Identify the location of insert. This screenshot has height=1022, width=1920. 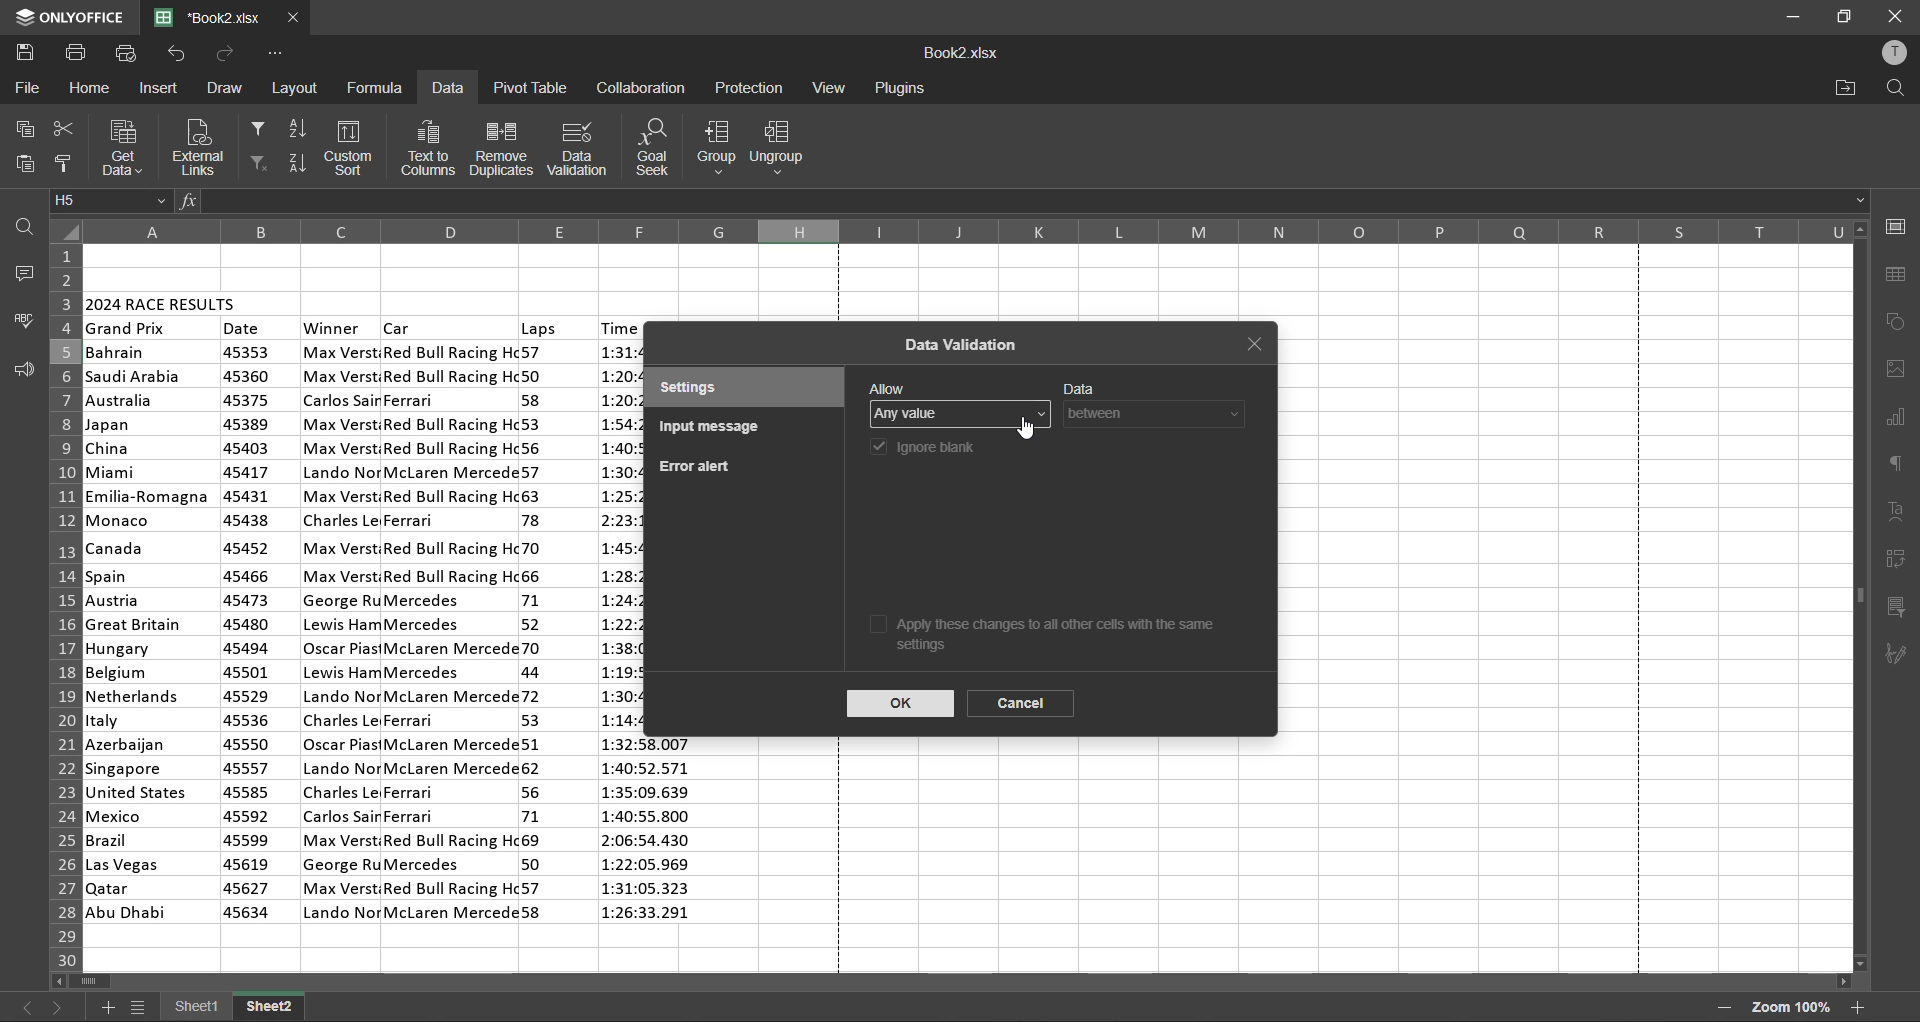
(162, 88).